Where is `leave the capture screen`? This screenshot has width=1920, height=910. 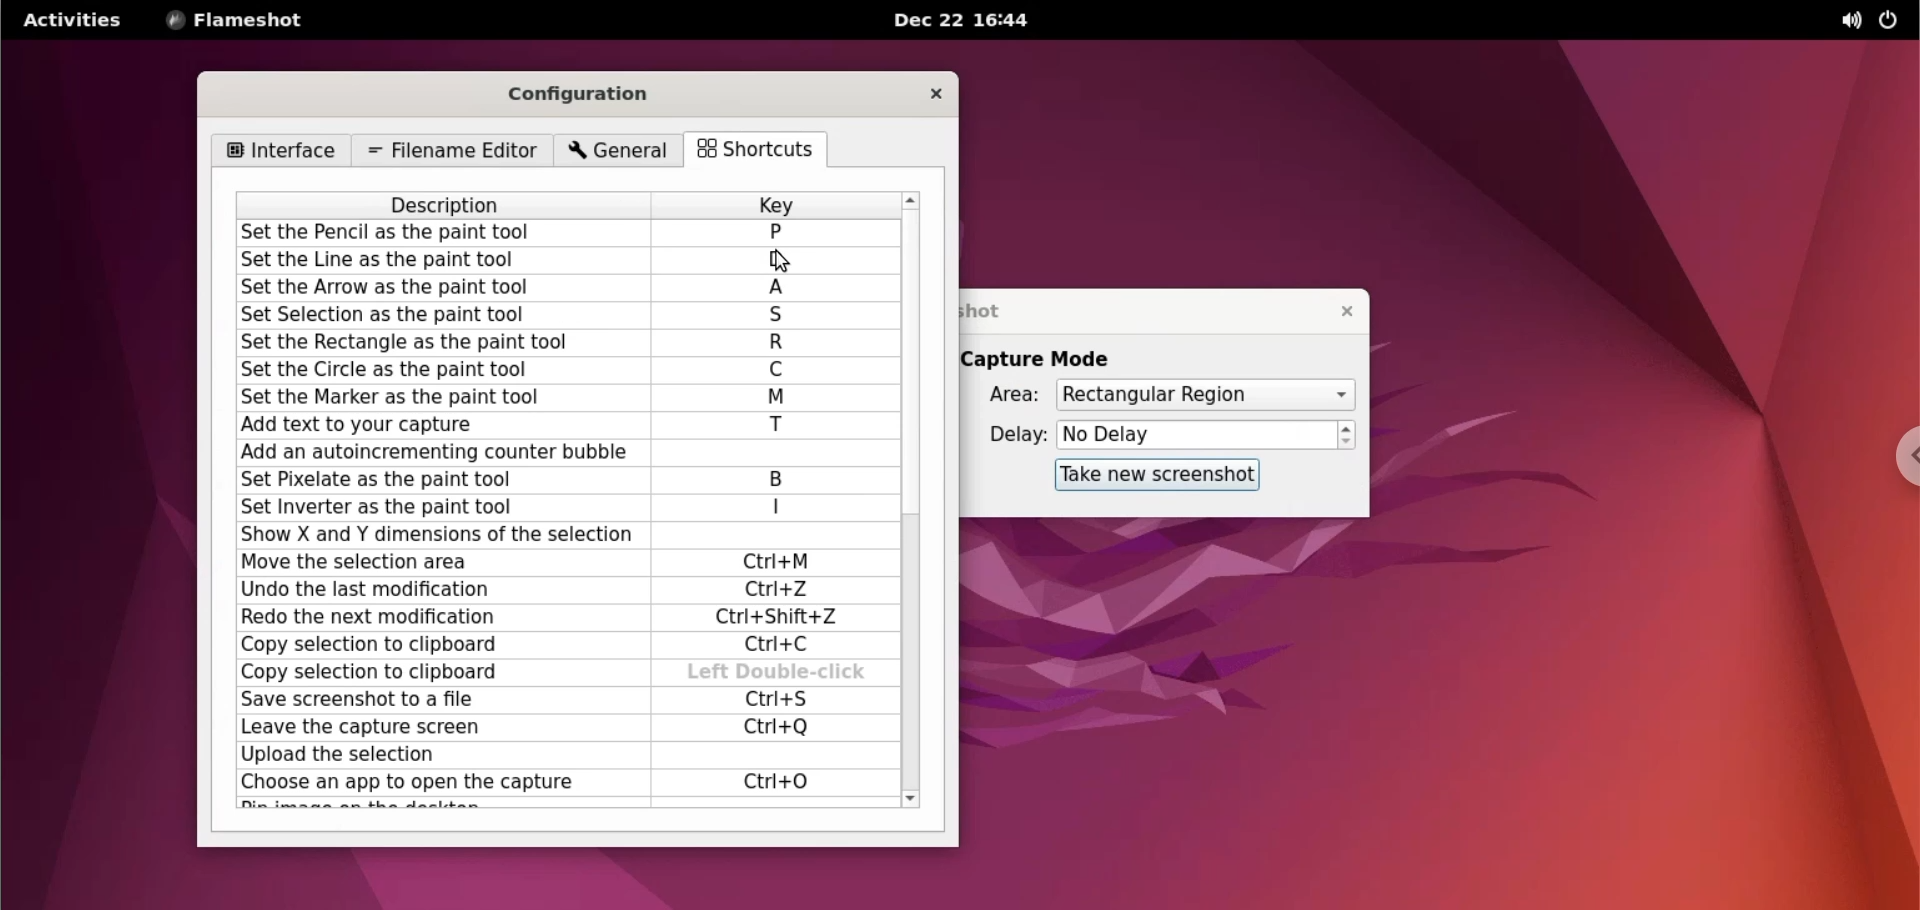 leave the capture screen is located at coordinates (430, 727).